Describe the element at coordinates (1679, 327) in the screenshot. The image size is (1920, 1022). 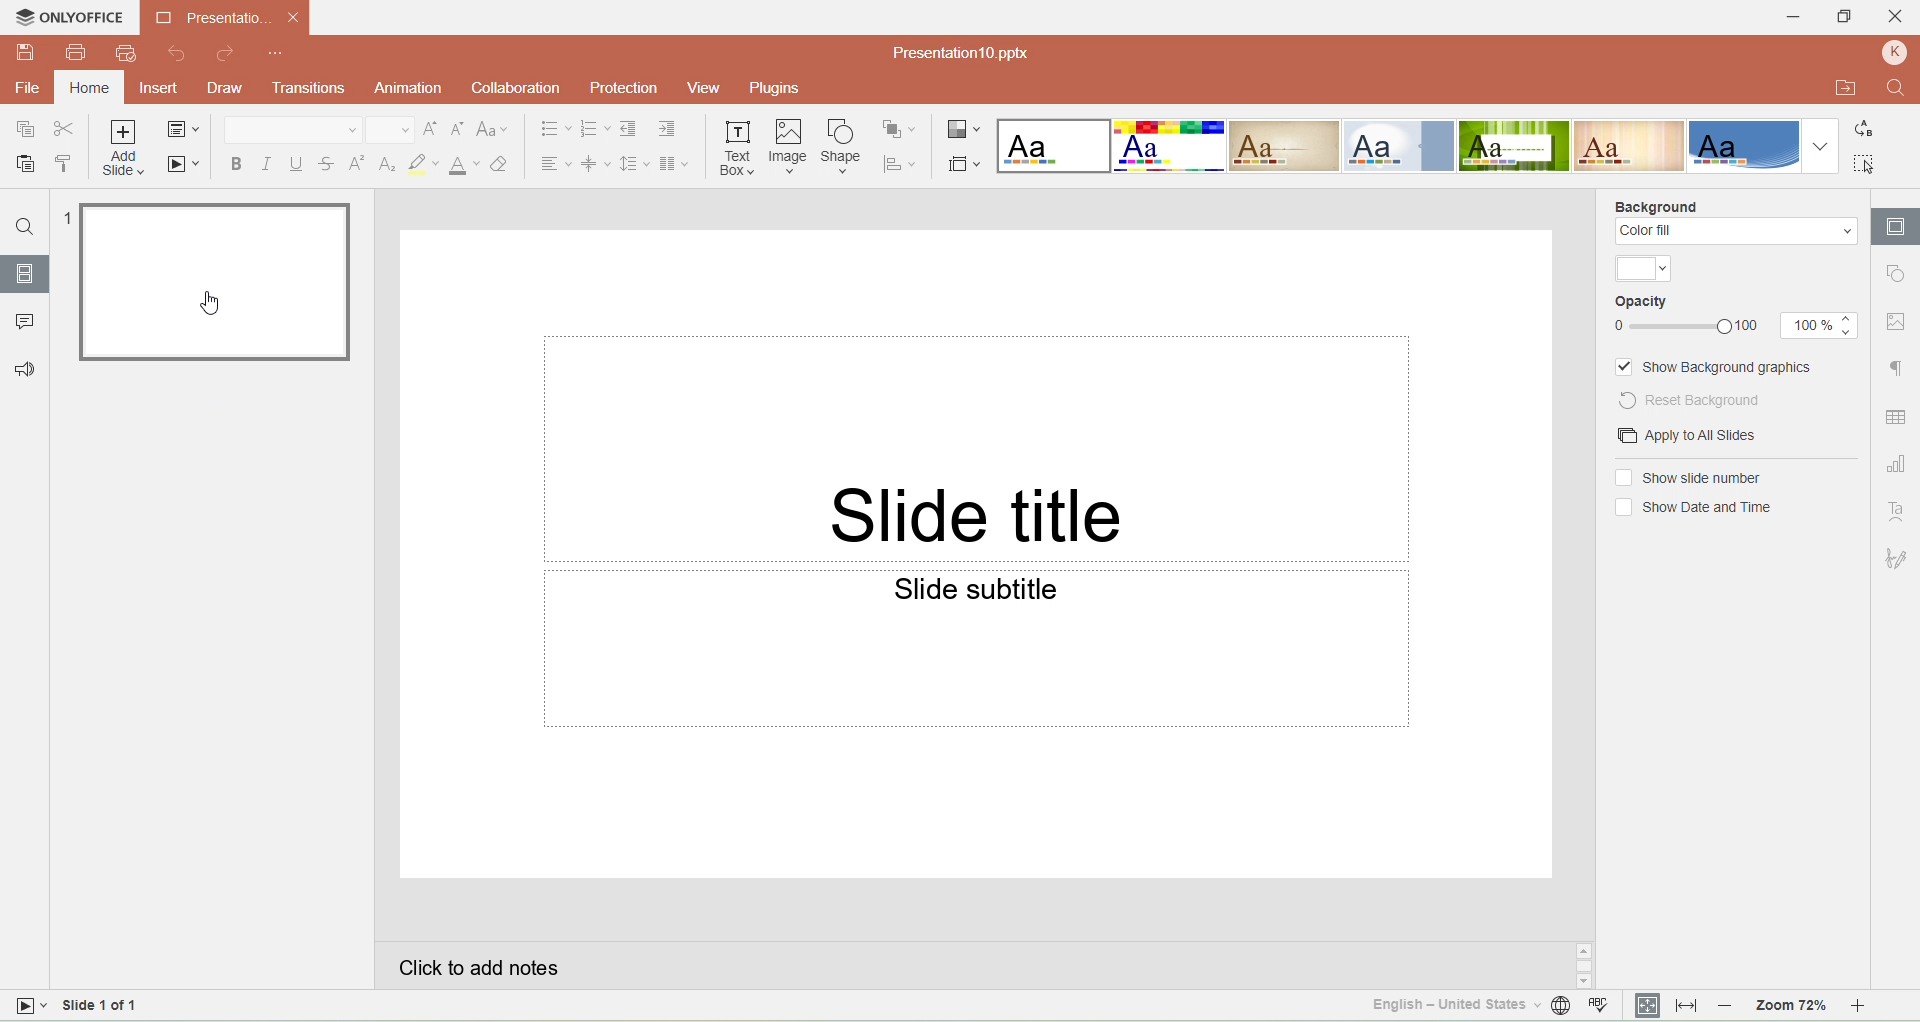
I see `Opacity Slider` at that location.